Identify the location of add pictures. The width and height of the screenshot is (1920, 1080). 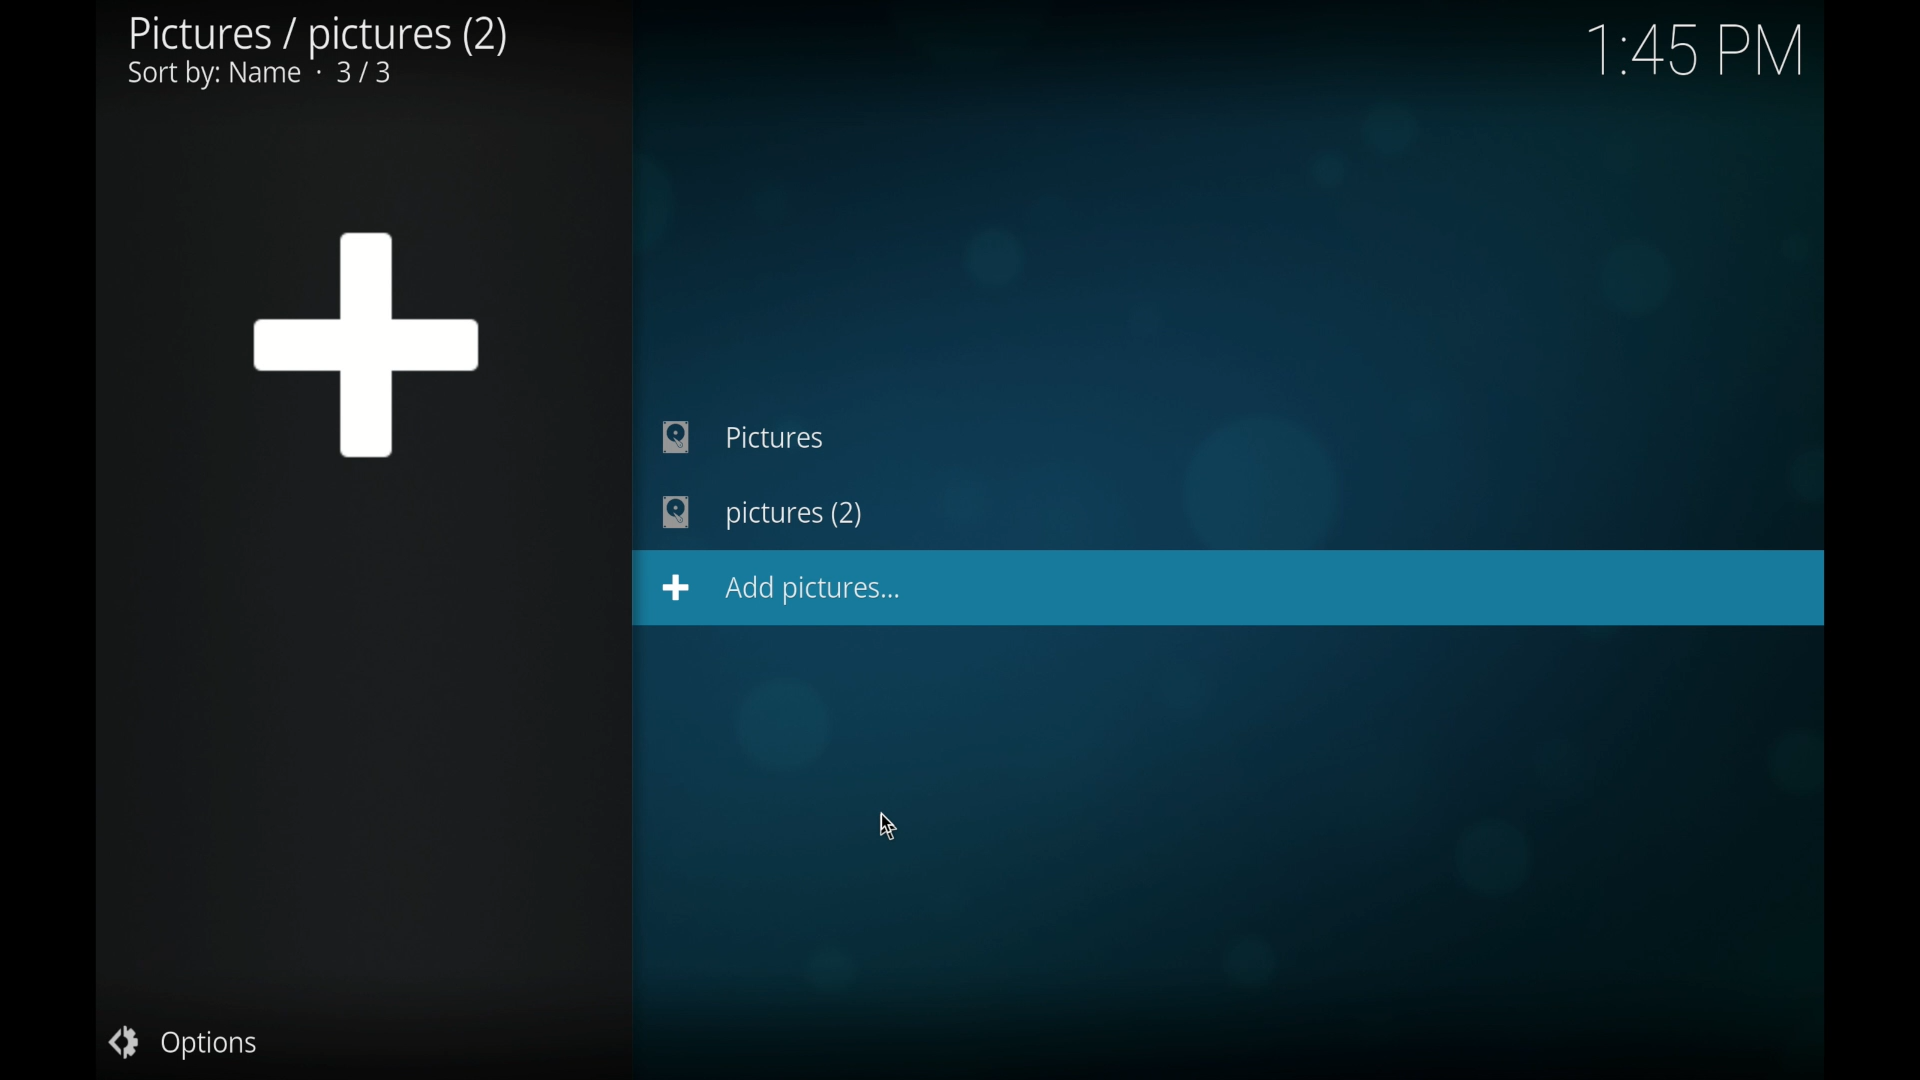
(785, 587).